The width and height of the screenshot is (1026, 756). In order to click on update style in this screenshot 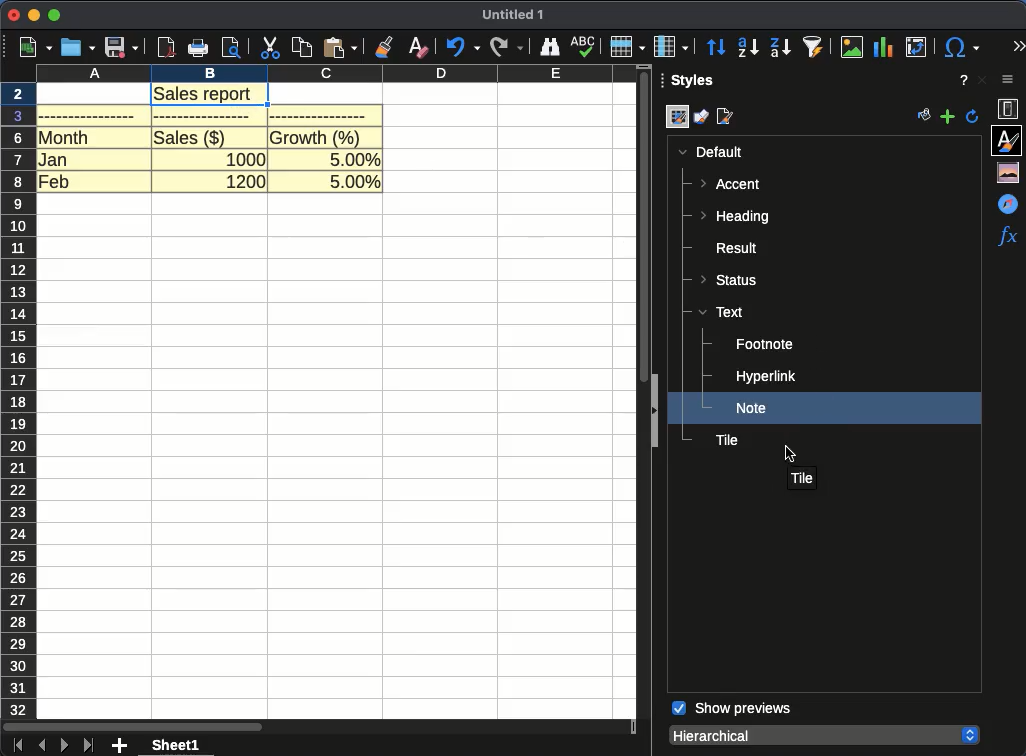, I will do `click(973, 116)`.